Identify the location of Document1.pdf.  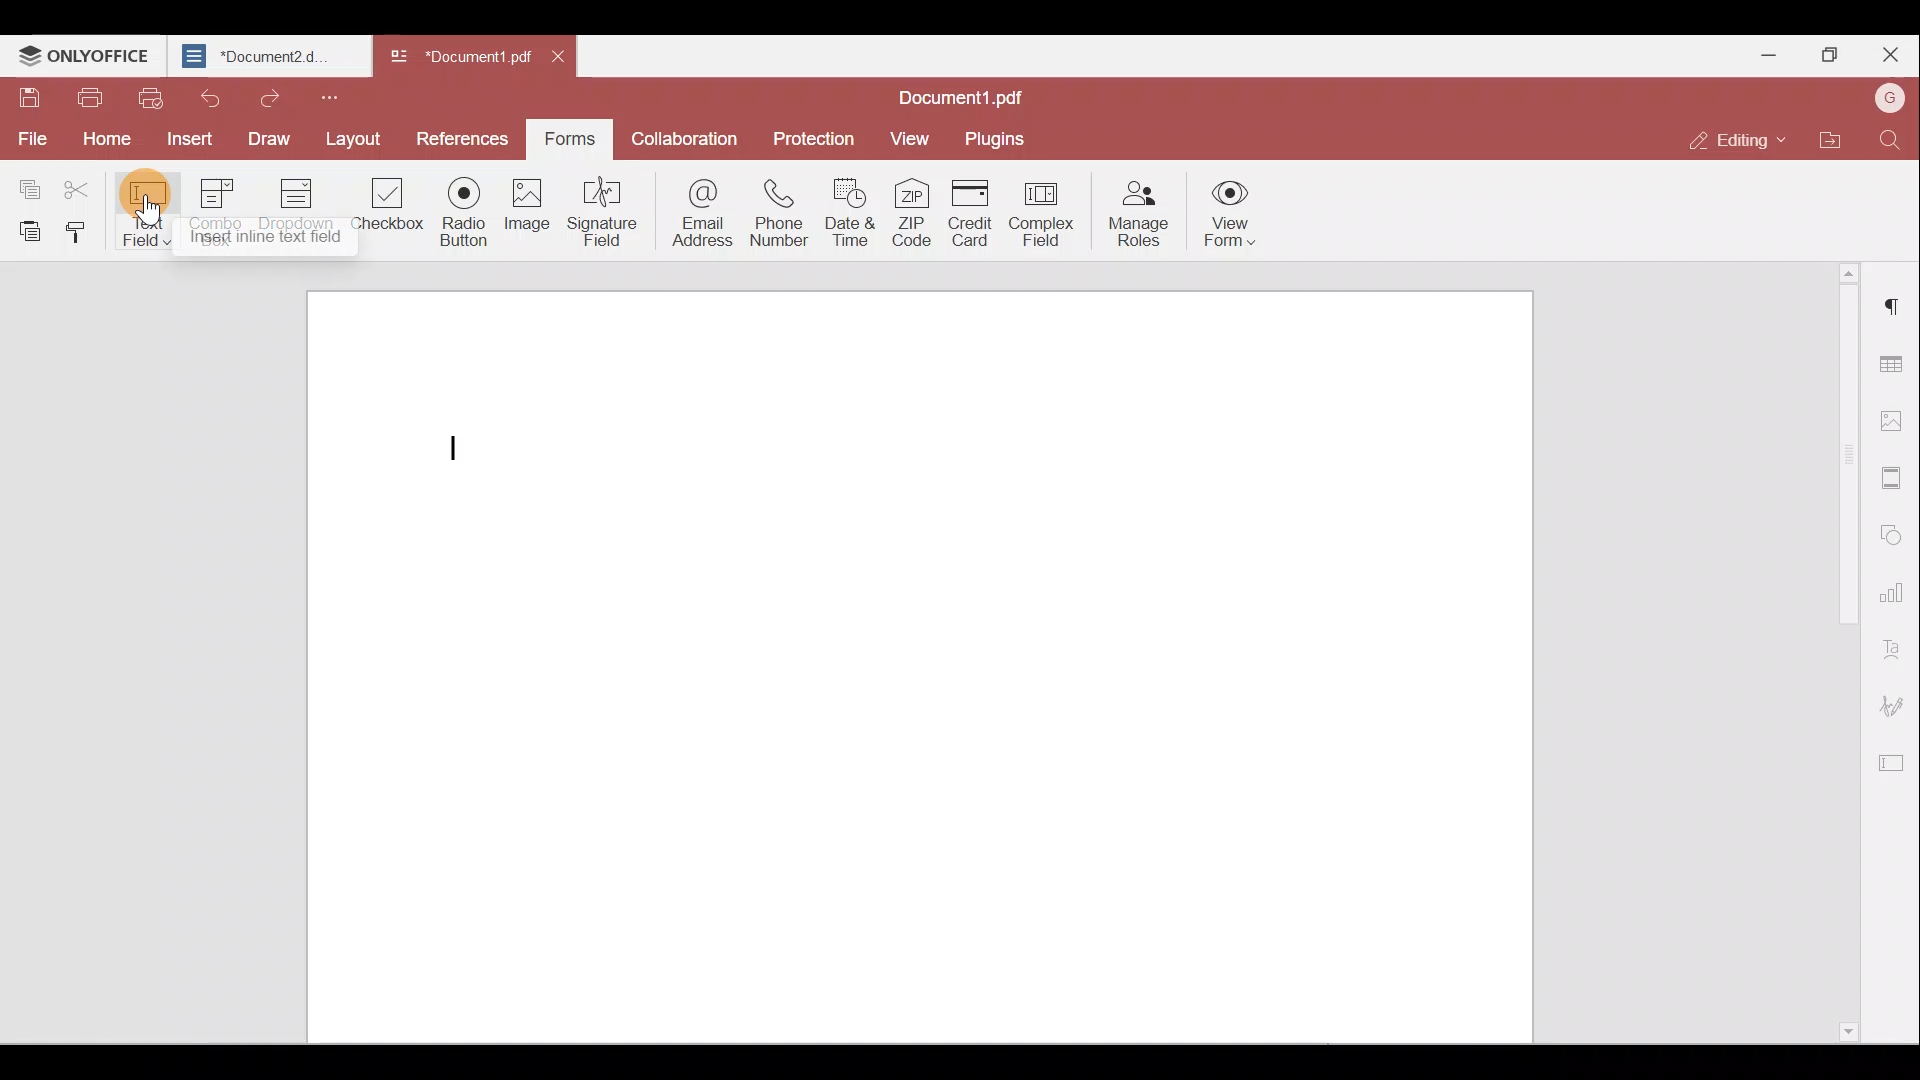
(964, 93).